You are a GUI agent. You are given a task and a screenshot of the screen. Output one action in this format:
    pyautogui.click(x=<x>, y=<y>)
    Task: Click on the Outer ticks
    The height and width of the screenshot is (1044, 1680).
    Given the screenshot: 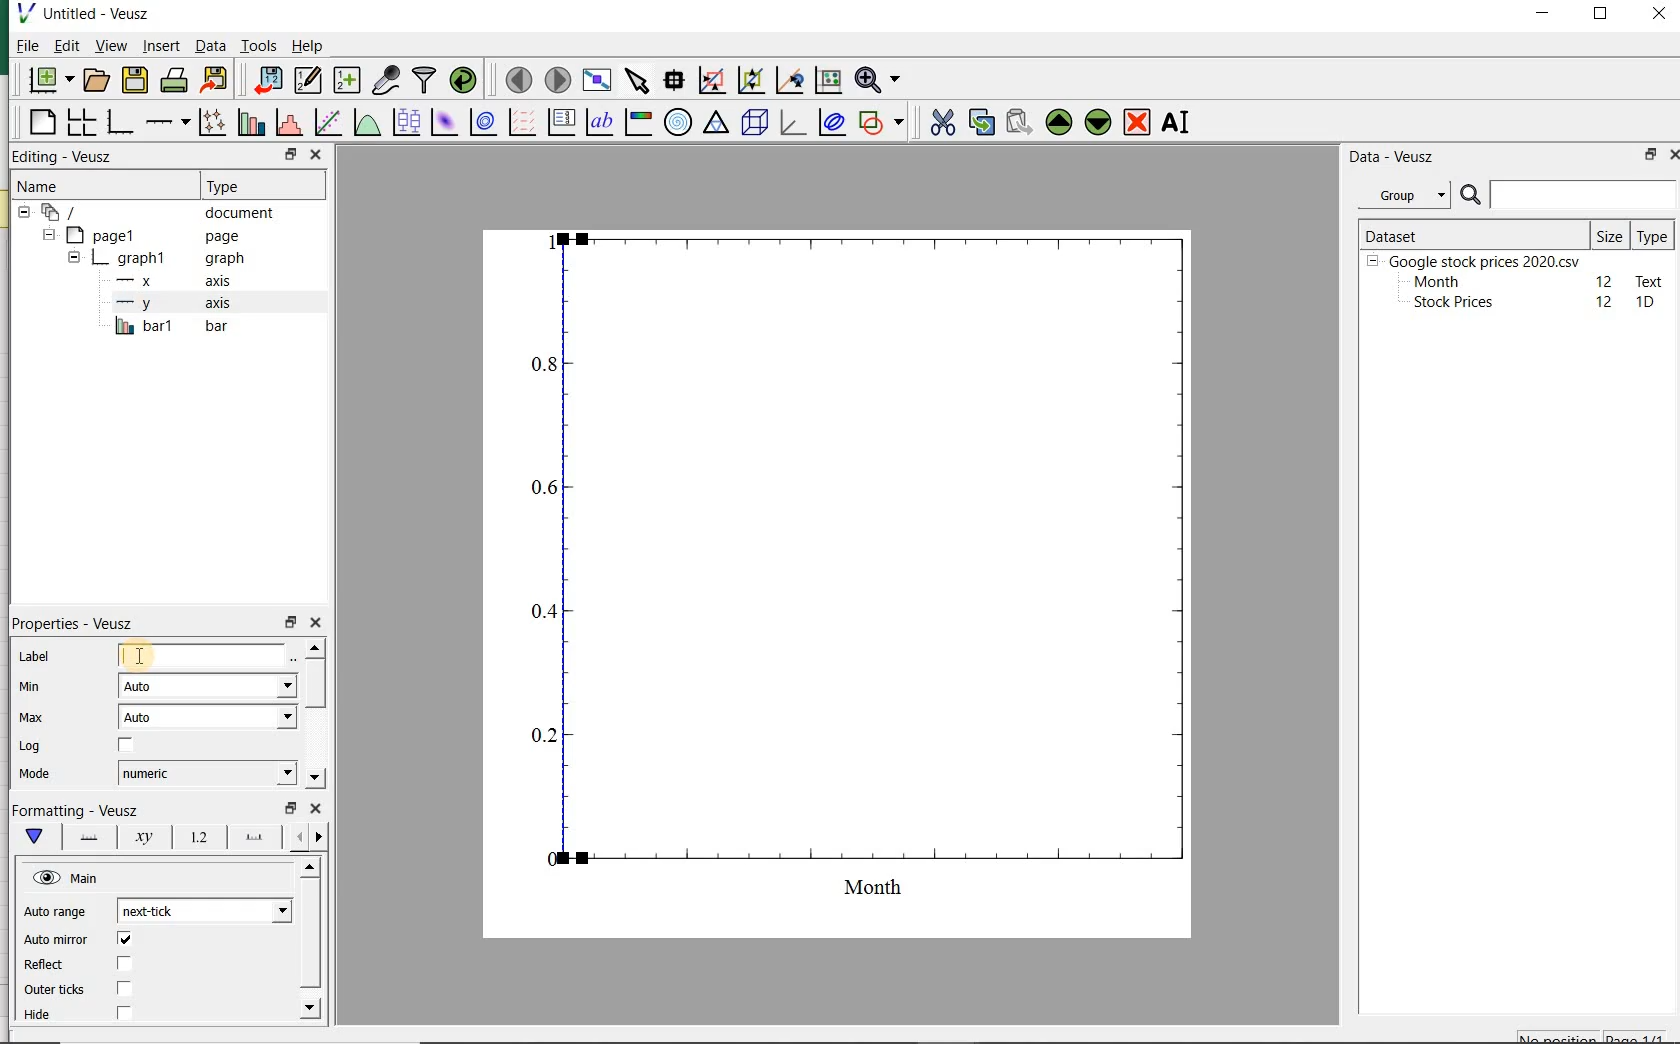 What is the action you would take?
    pyautogui.click(x=54, y=990)
    